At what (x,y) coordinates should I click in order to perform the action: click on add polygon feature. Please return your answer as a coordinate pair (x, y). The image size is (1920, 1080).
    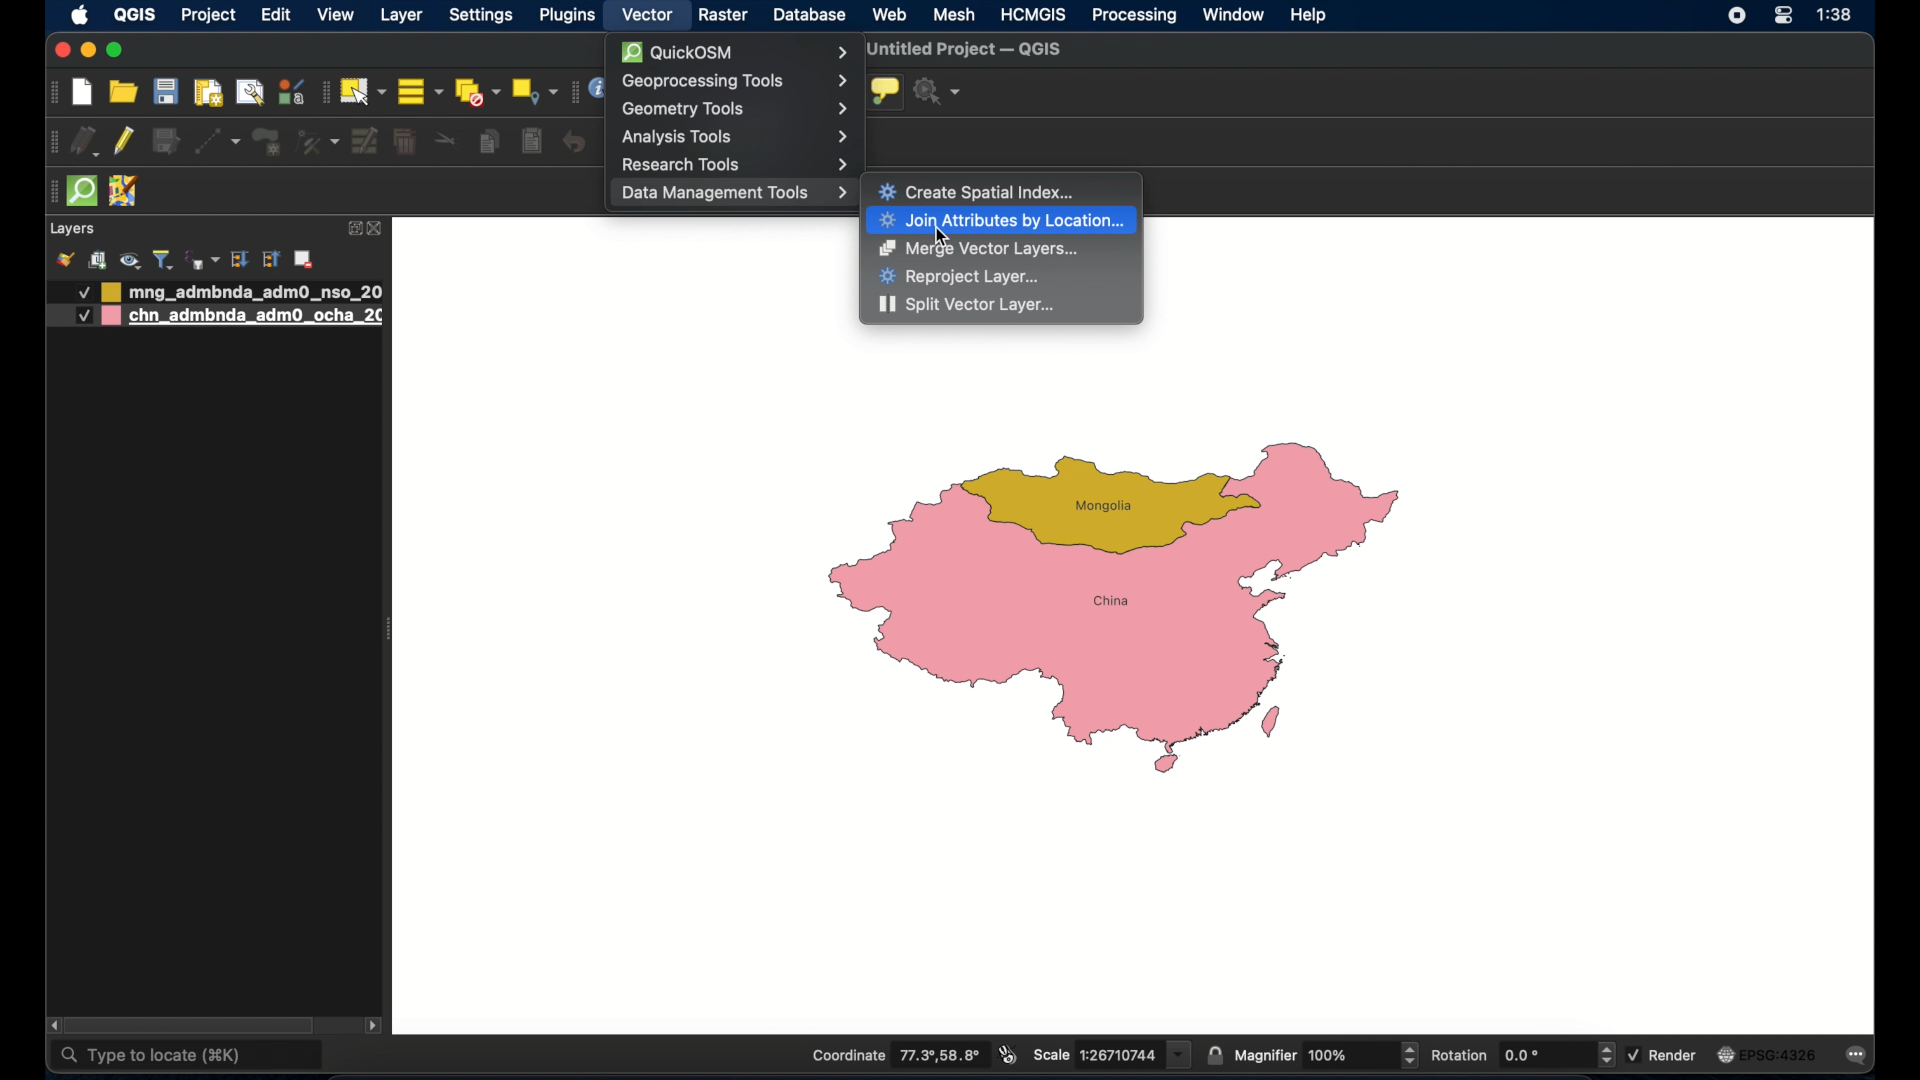
    Looking at the image, I should click on (266, 141).